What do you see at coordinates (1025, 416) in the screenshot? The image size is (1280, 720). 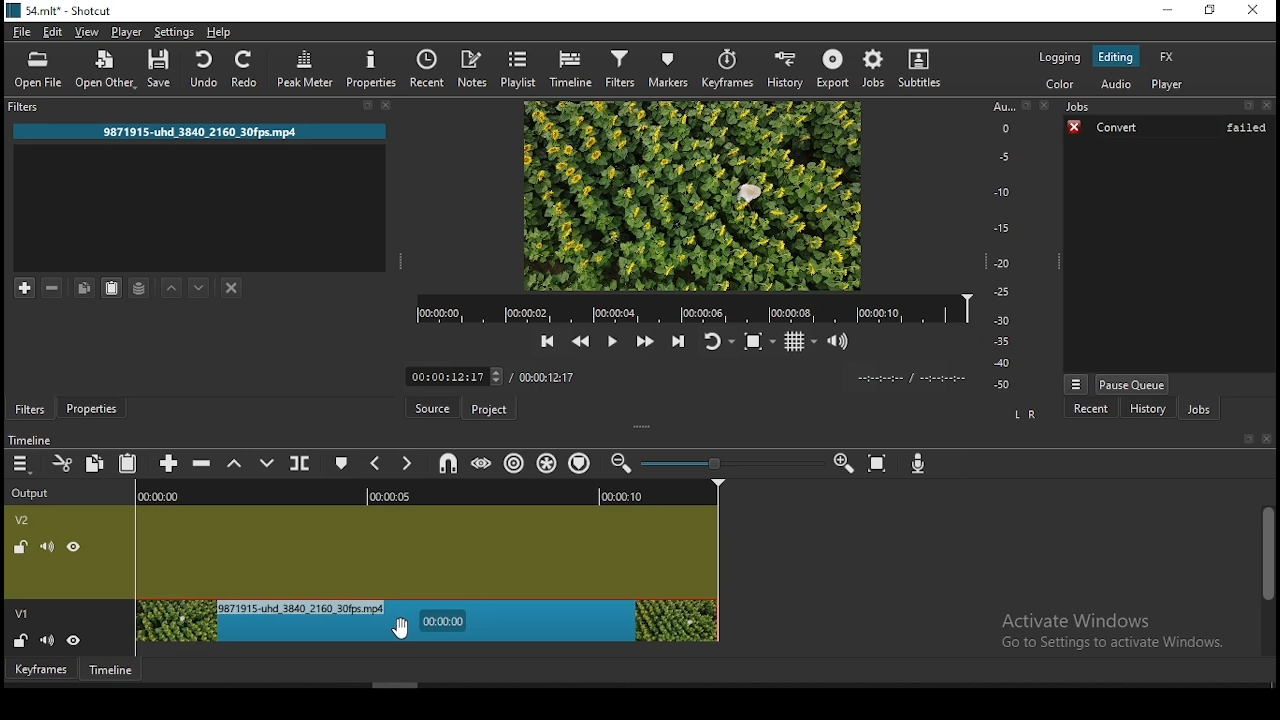 I see `L R` at bounding box center [1025, 416].